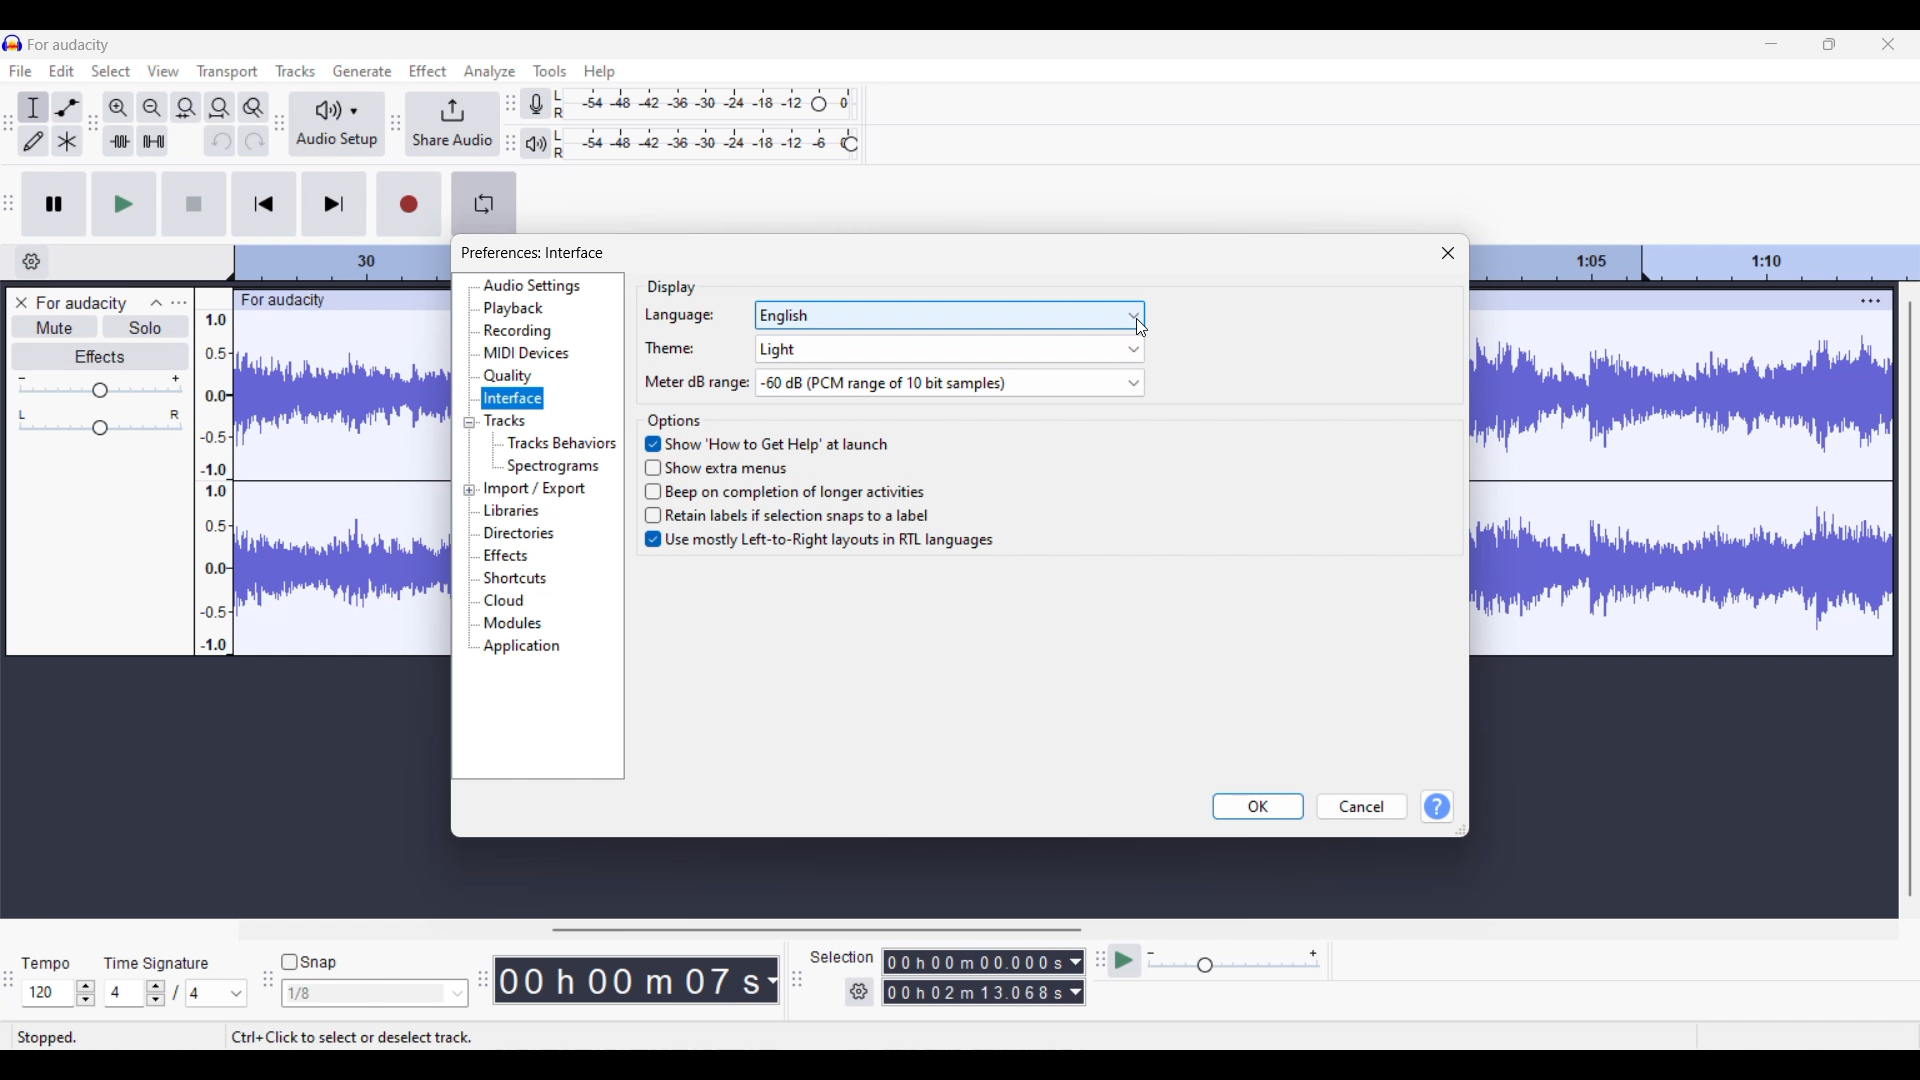  Describe the element at coordinates (1437, 807) in the screenshot. I see `Help` at that location.